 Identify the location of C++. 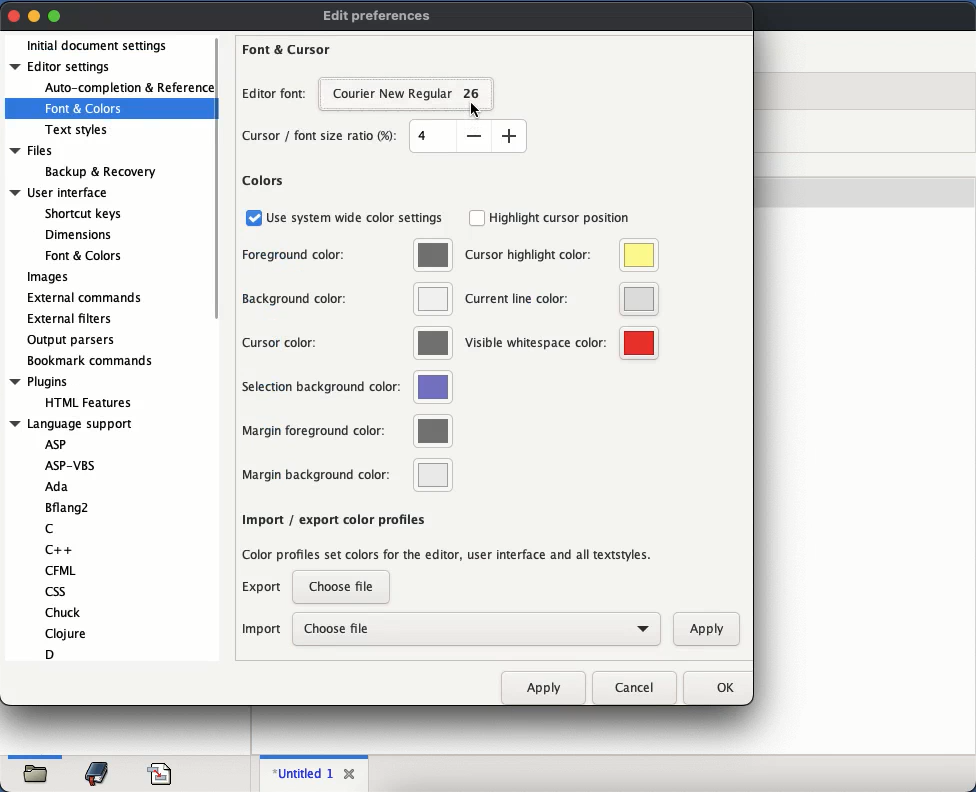
(61, 549).